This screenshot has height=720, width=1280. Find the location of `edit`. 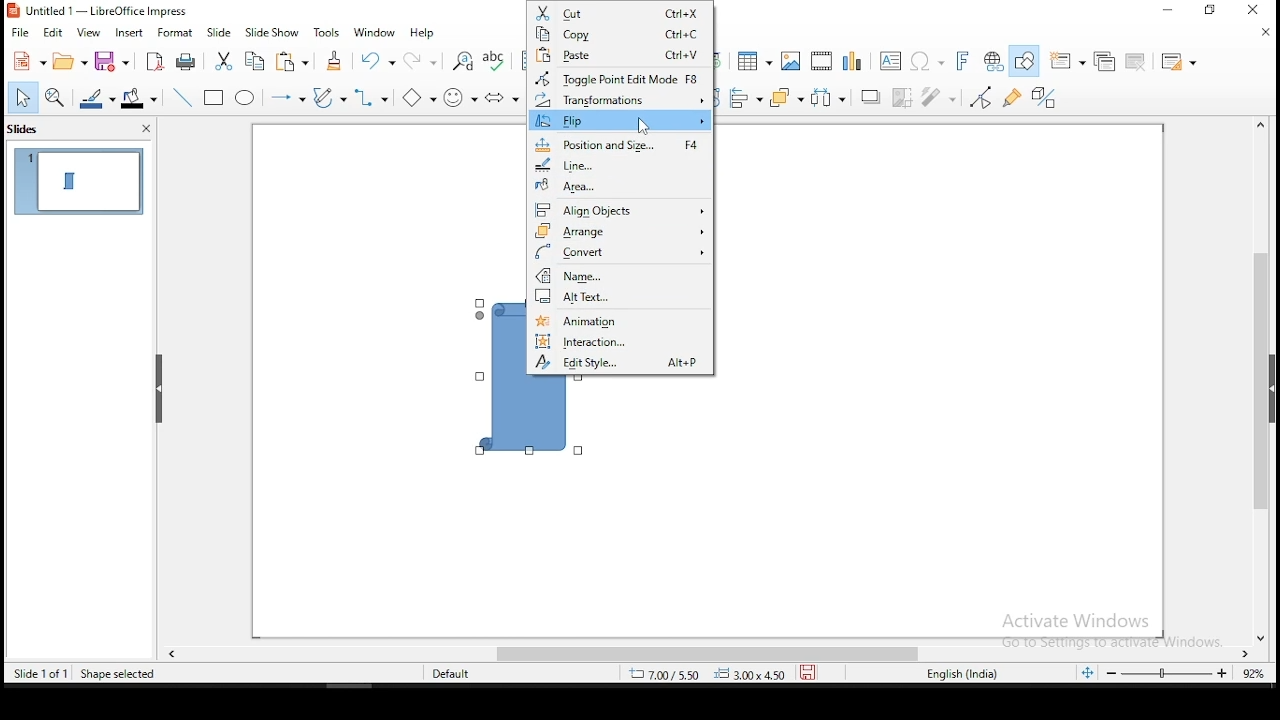

edit is located at coordinates (51, 34).